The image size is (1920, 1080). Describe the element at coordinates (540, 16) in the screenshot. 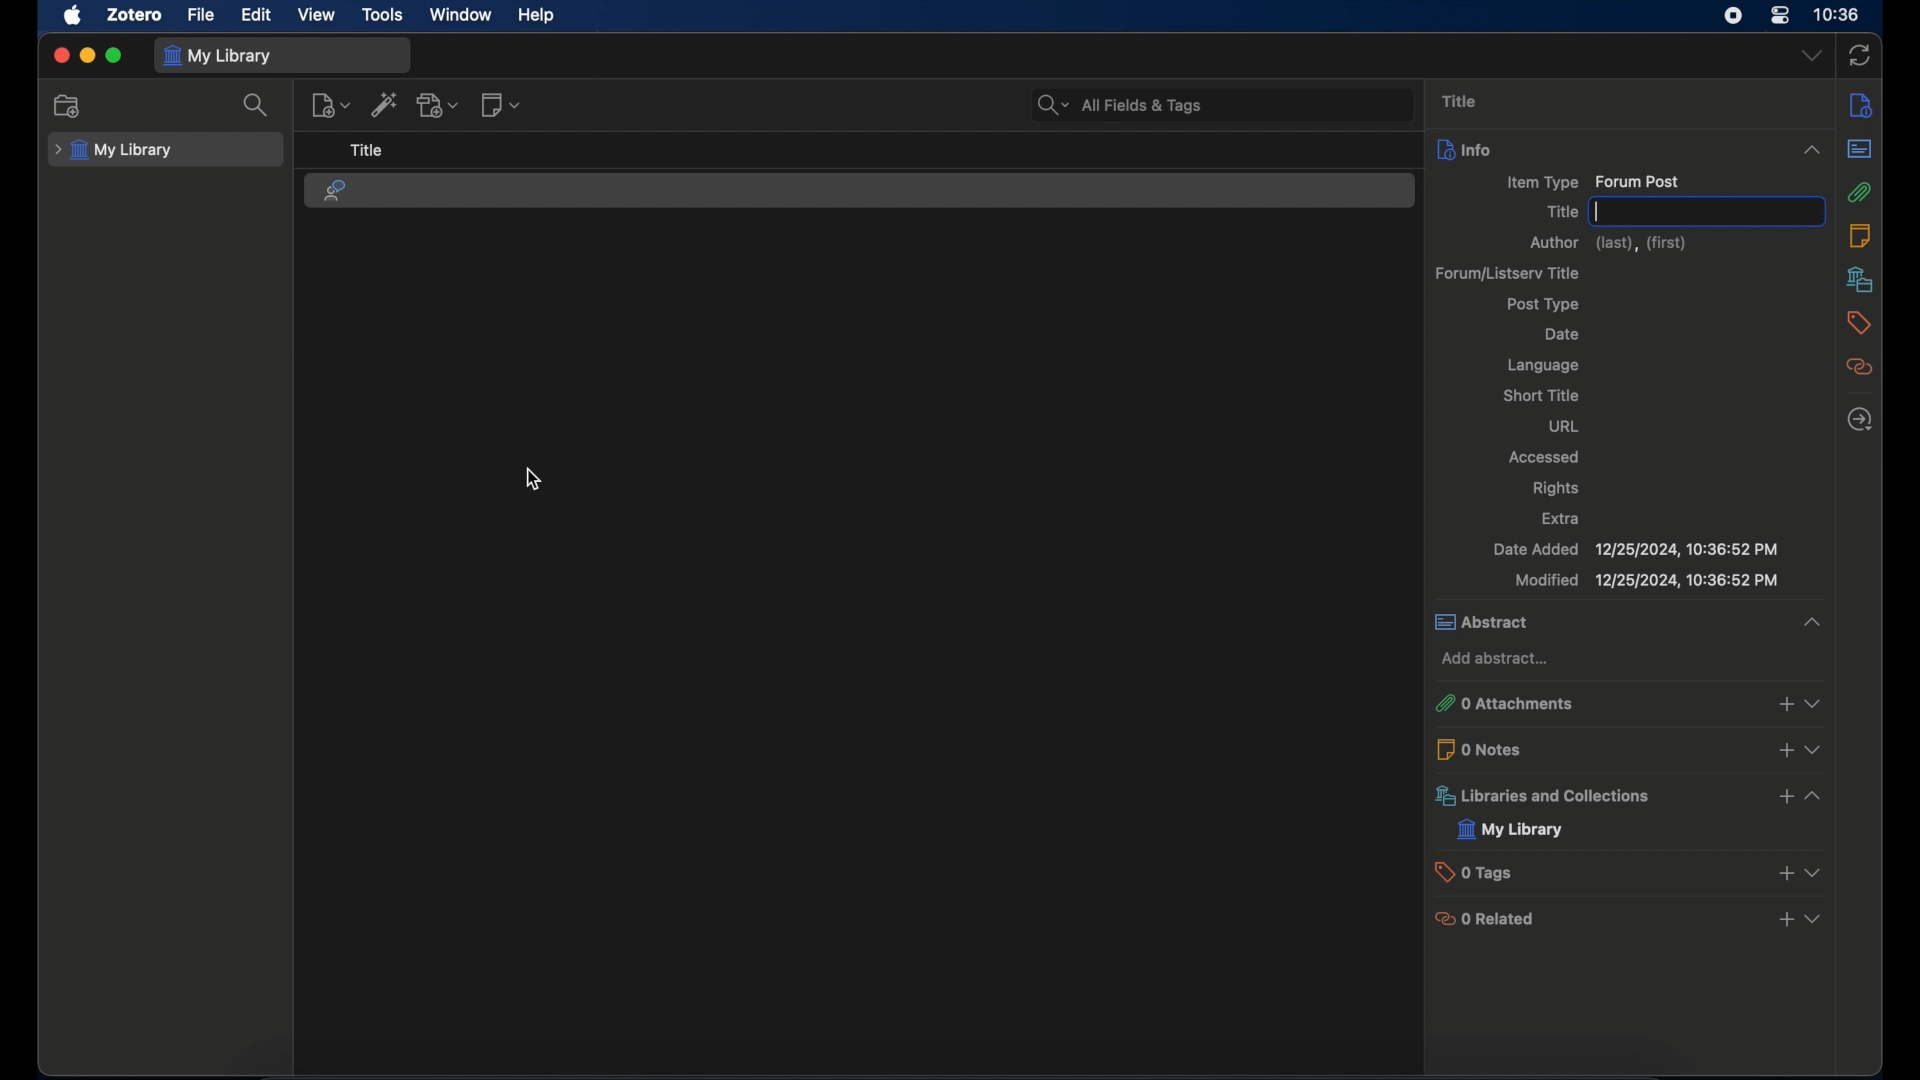

I see `help` at that location.